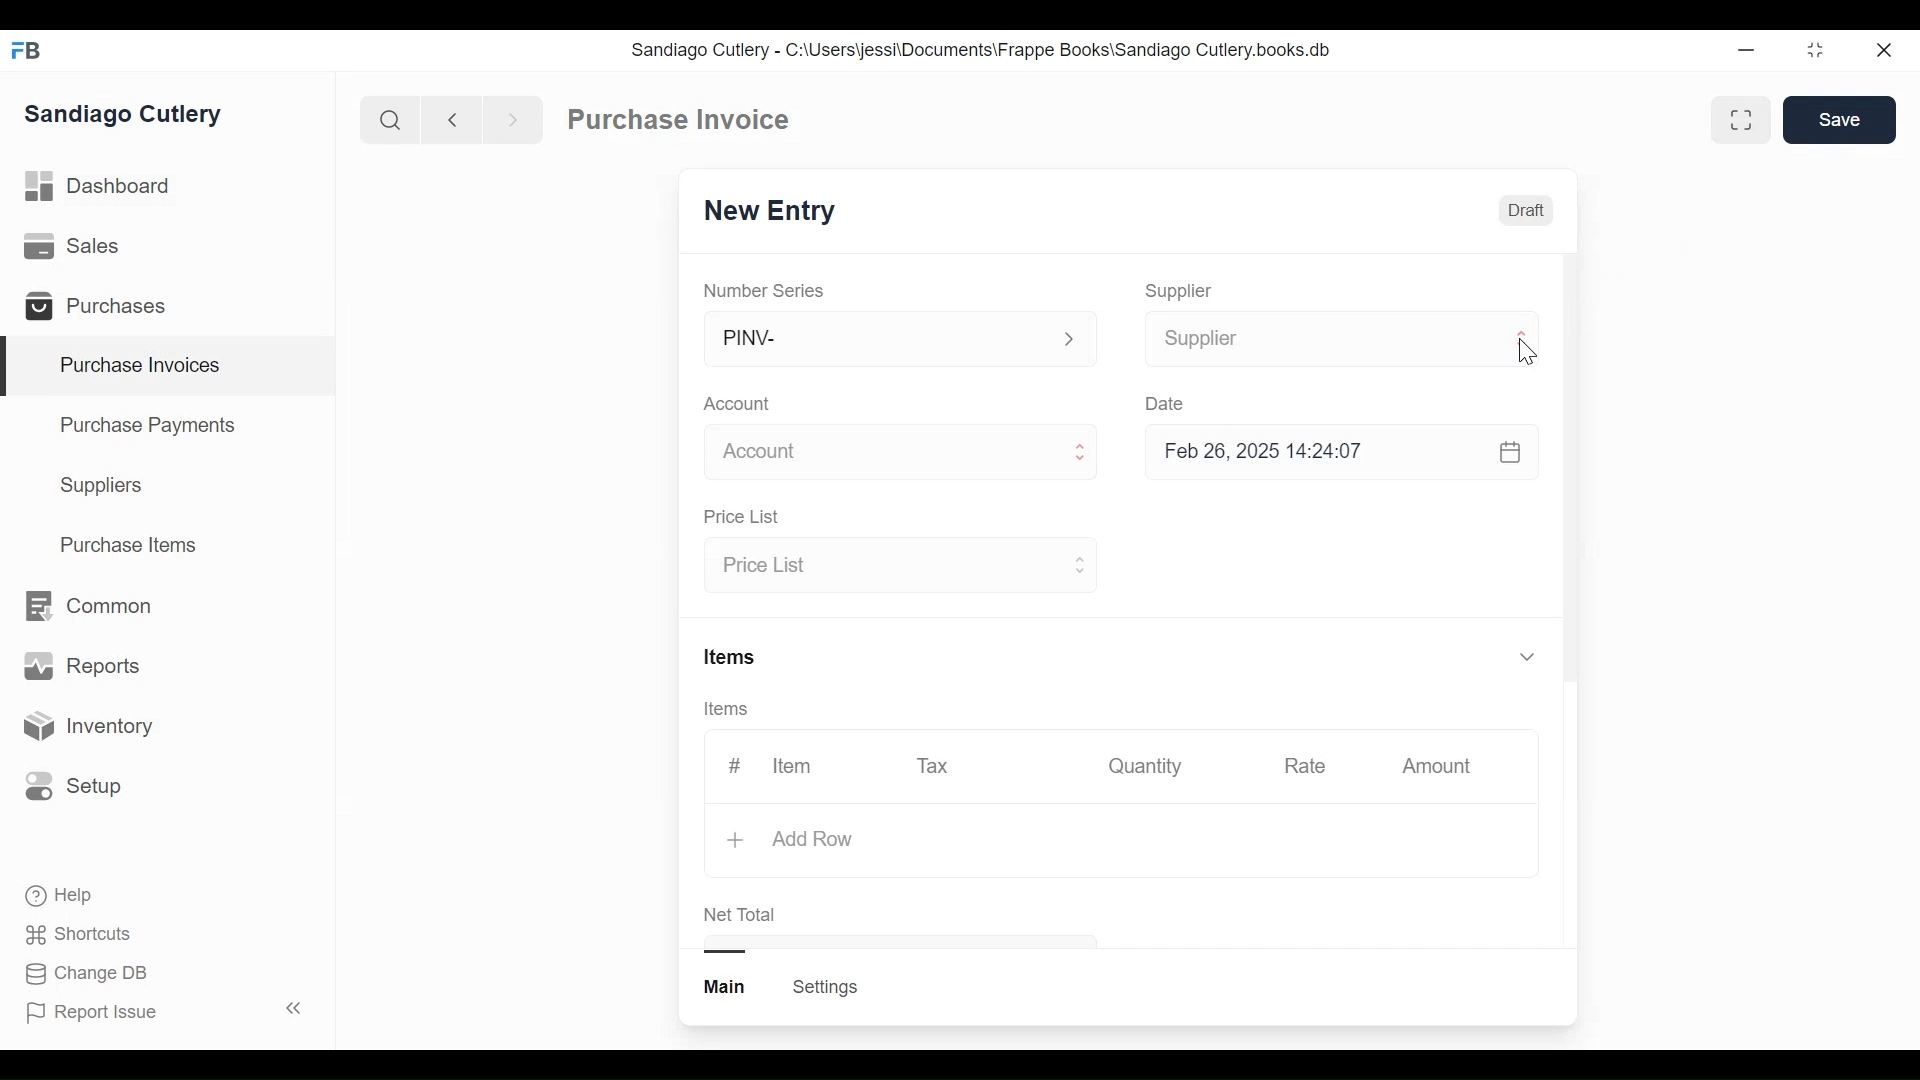 Image resolution: width=1920 pixels, height=1080 pixels. I want to click on Number Series, so click(766, 290).